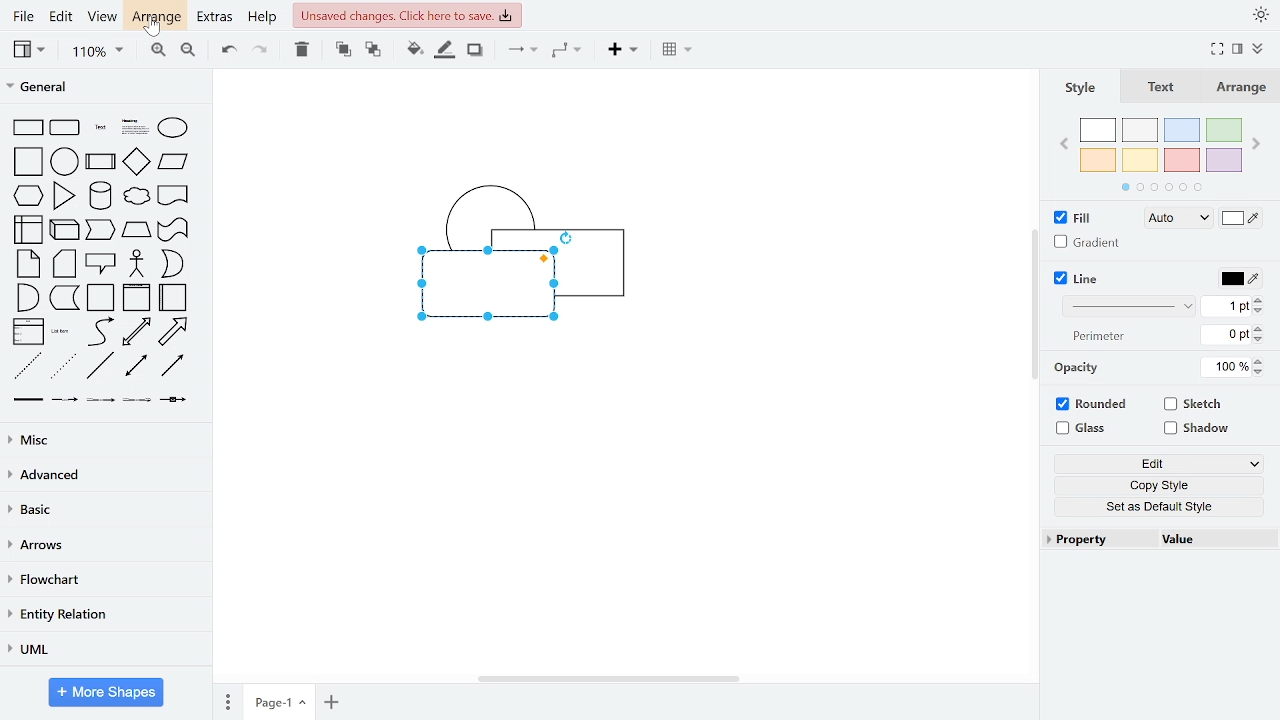  I want to click on parallelogram, so click(173, 163).